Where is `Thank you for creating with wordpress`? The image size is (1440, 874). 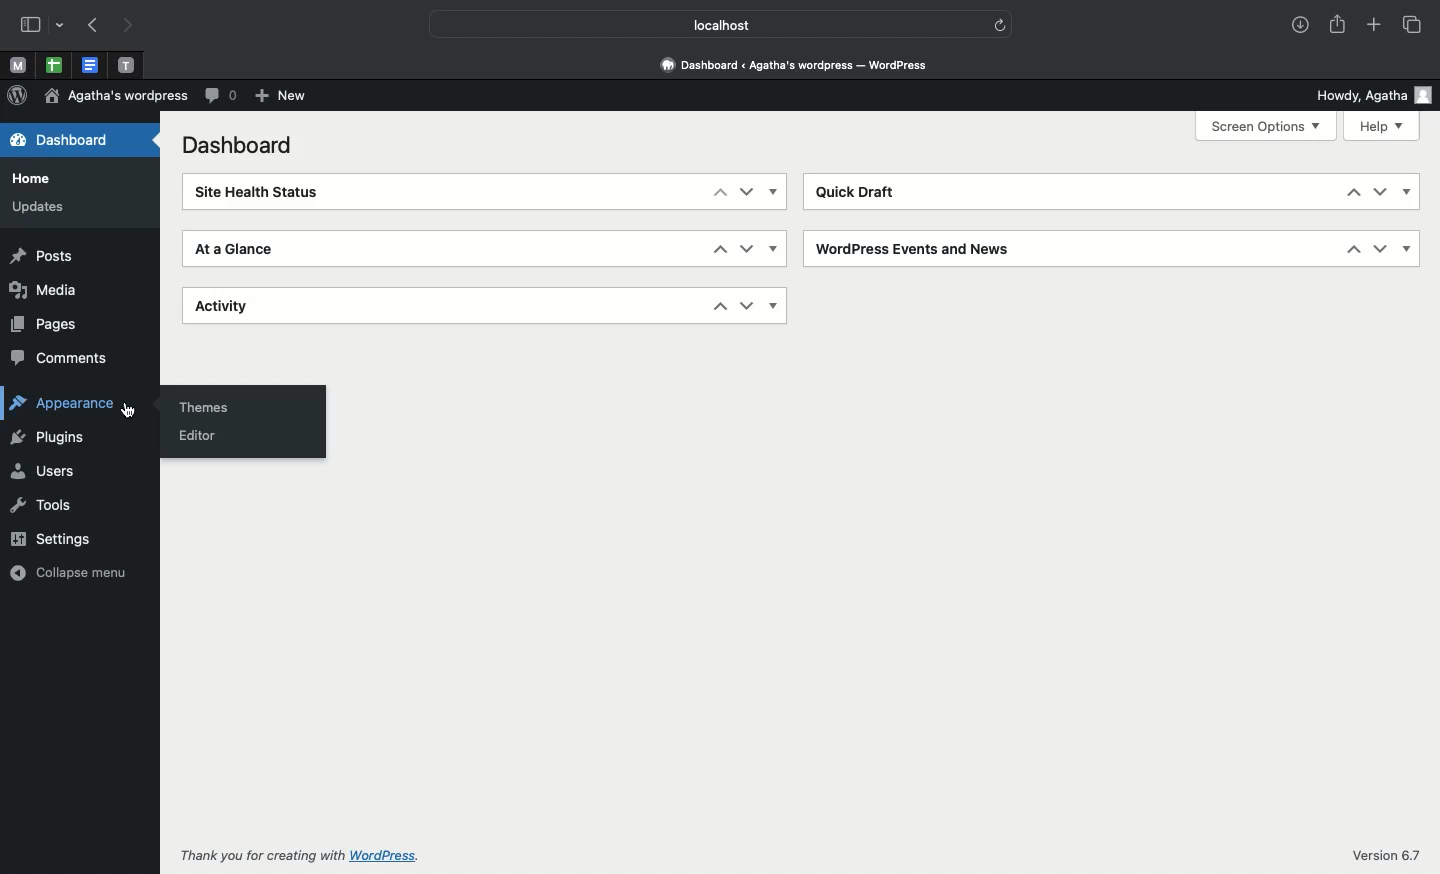 Thank you for creating with wordpress is located at coordinates (304, 859).